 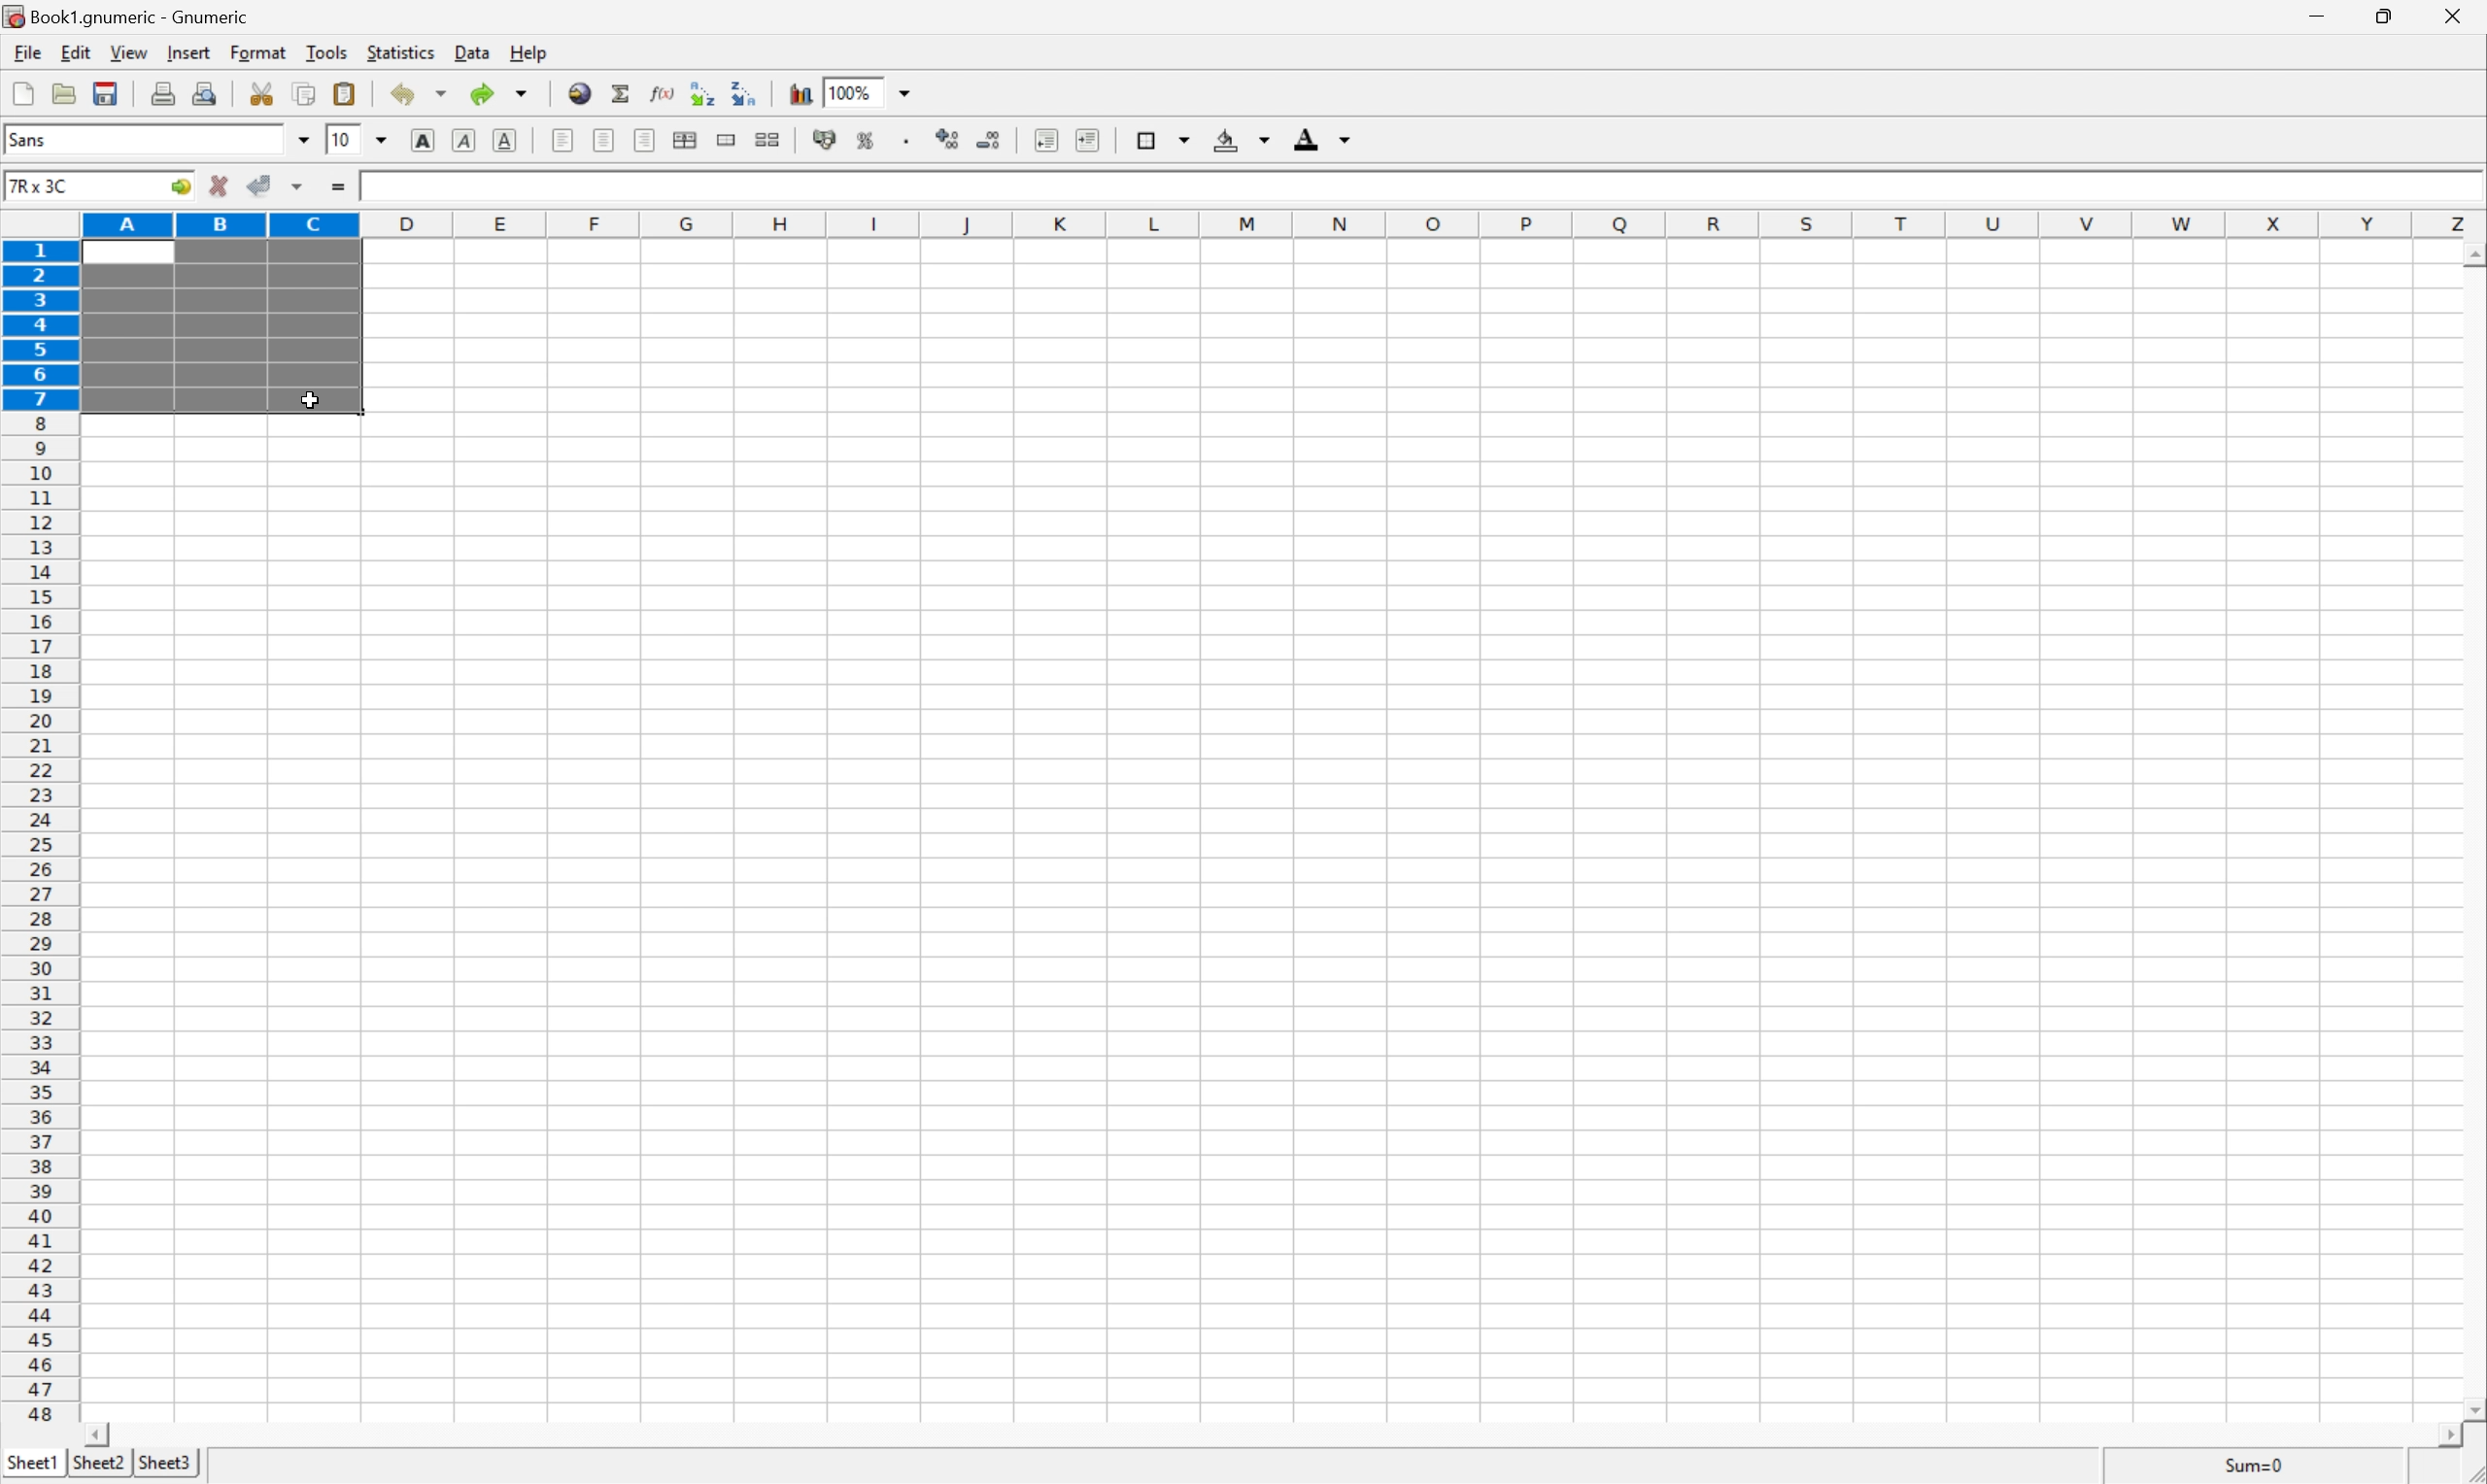 I want to click on increase indent, so click(x=1082, y=138).